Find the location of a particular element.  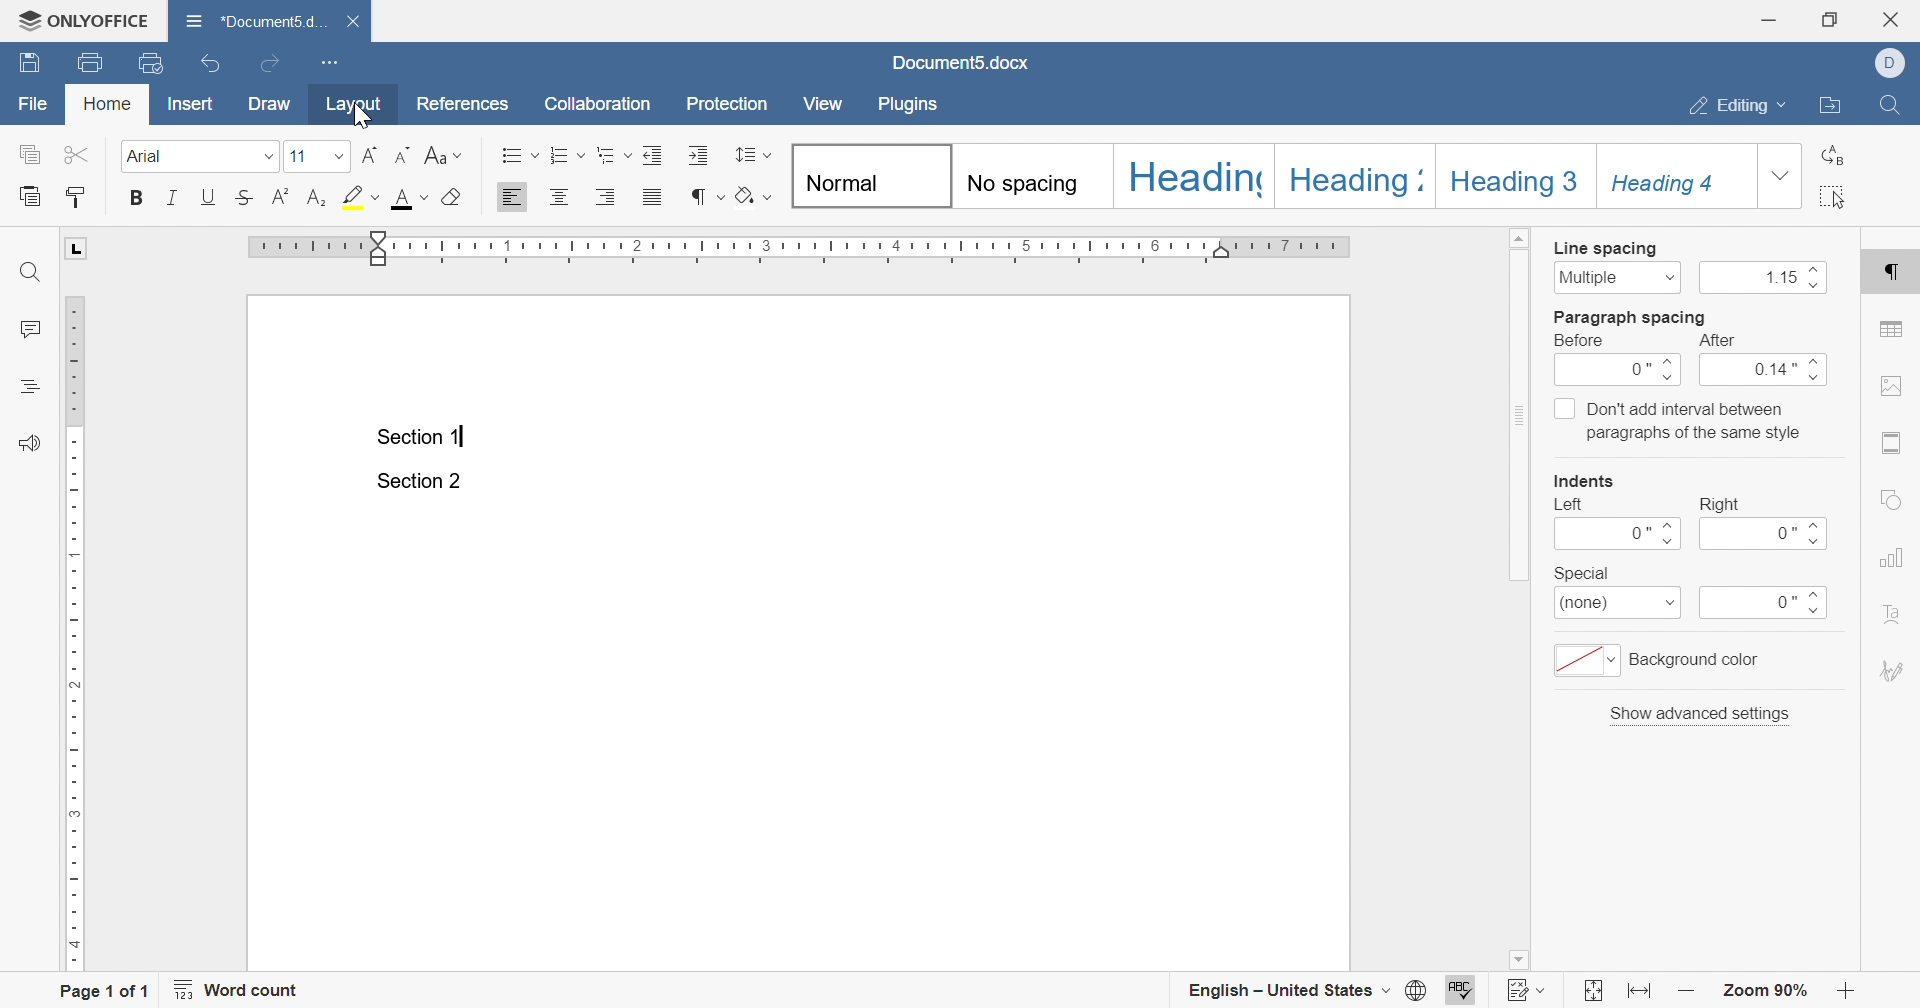

decrease indent is located at coordinates (403, 154).